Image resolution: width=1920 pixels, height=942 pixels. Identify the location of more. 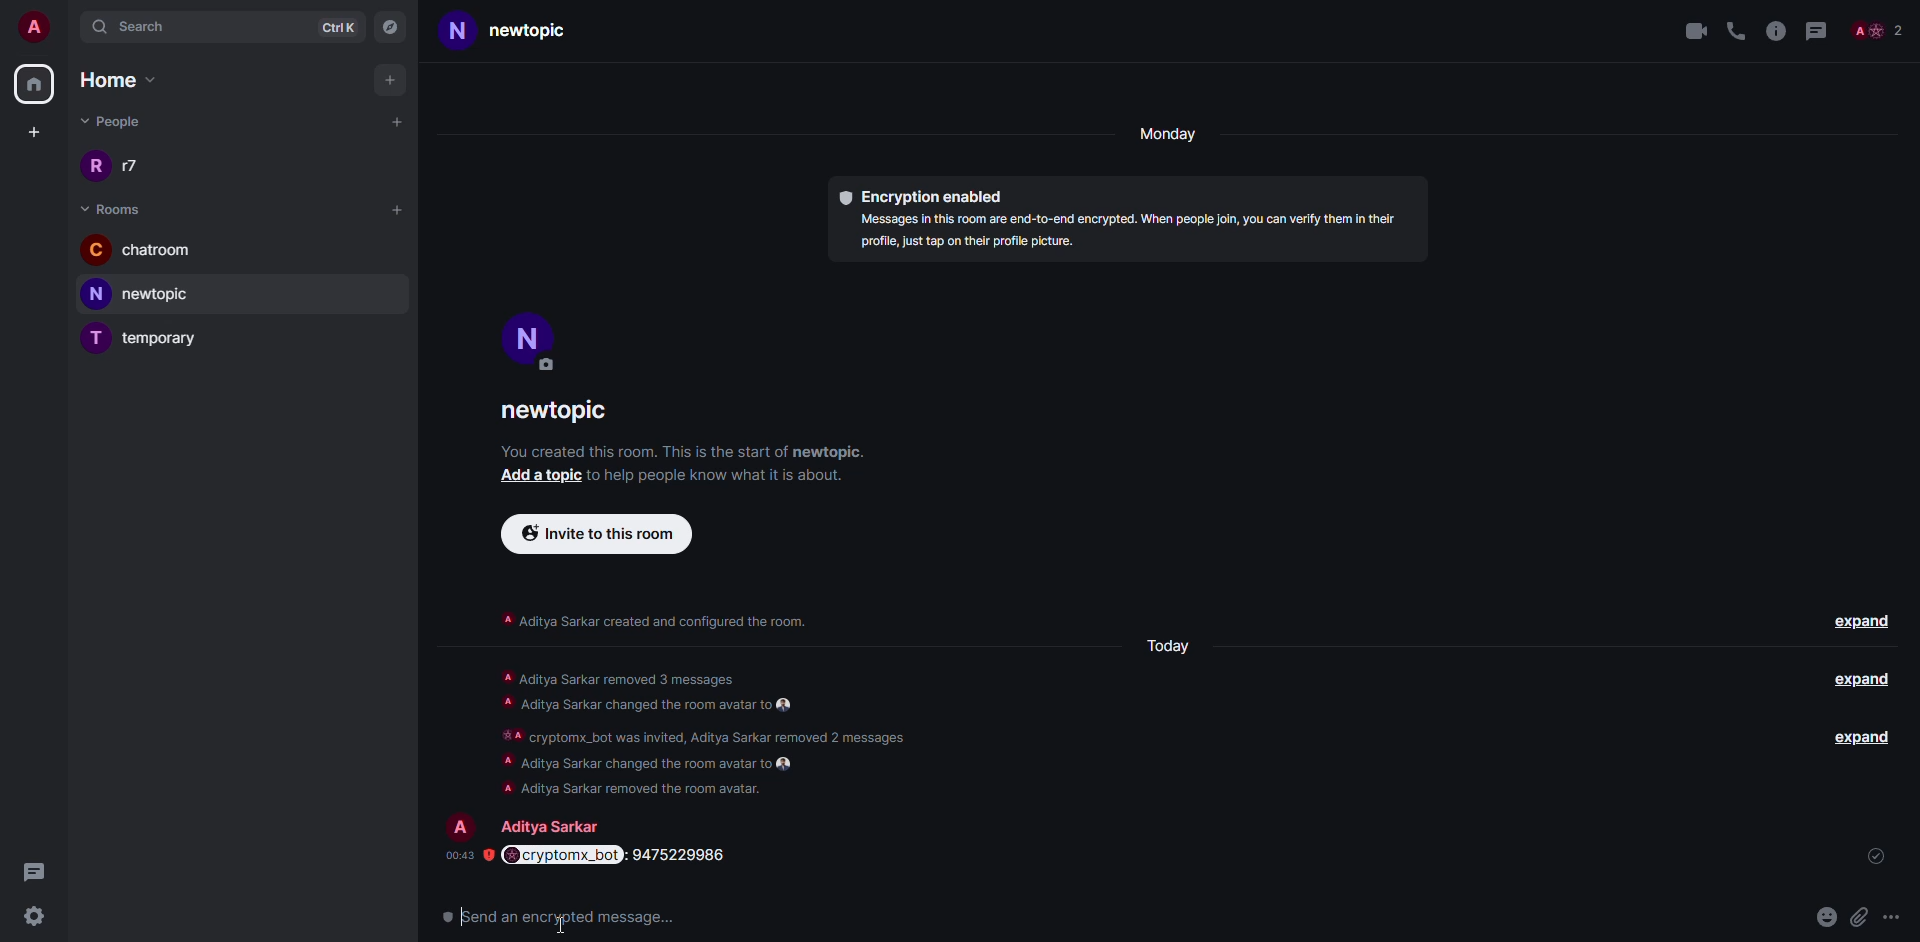
(1898, 920).